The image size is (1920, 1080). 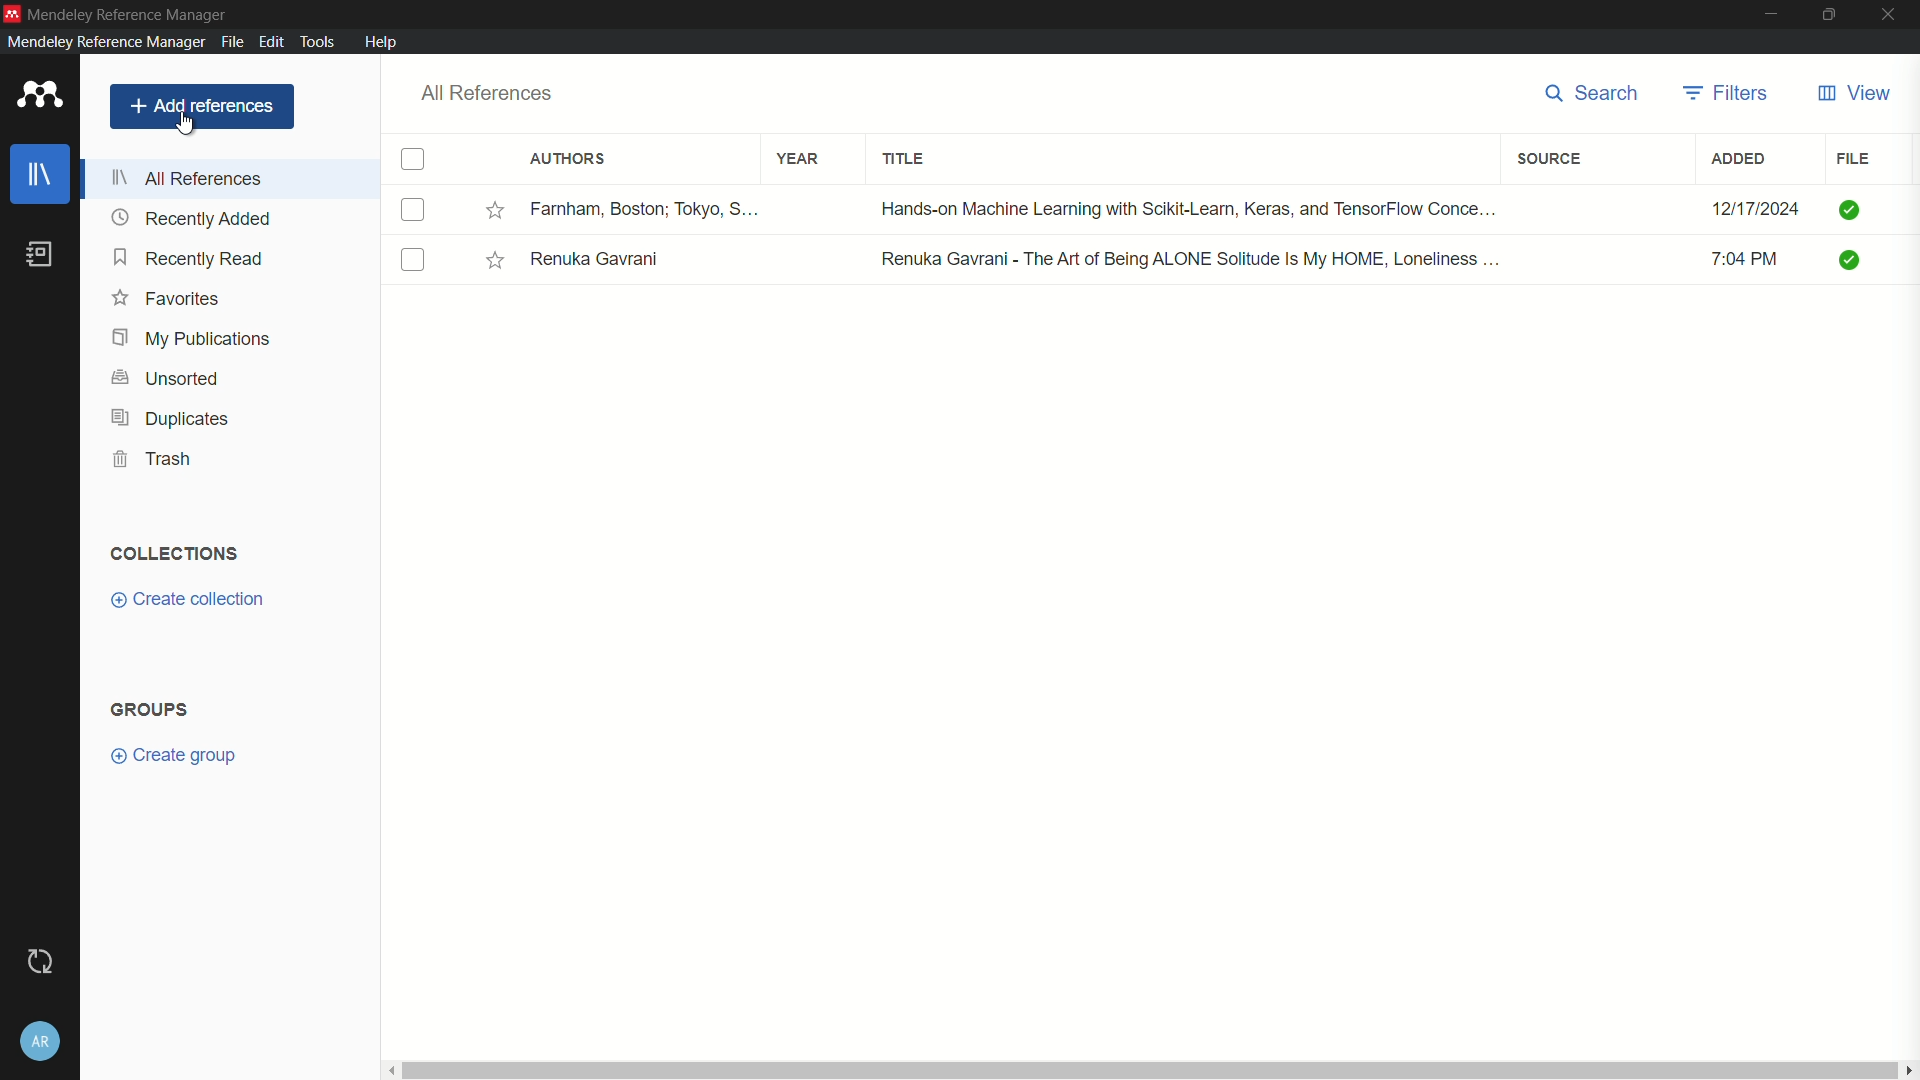 I want to click on scroll right, so click(x=1908, y=1070).